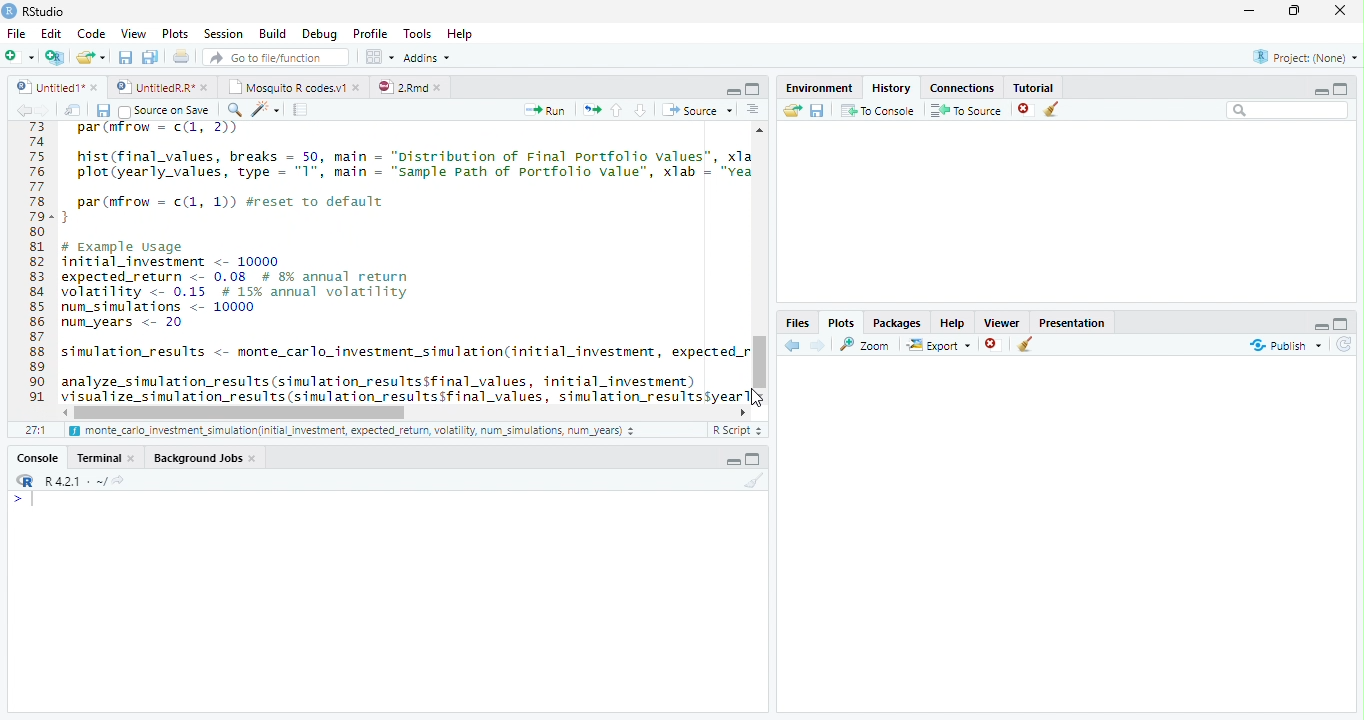 The height and width of the screenshot is (720, 1364). I want to click on RStudio, so click(34, 11).